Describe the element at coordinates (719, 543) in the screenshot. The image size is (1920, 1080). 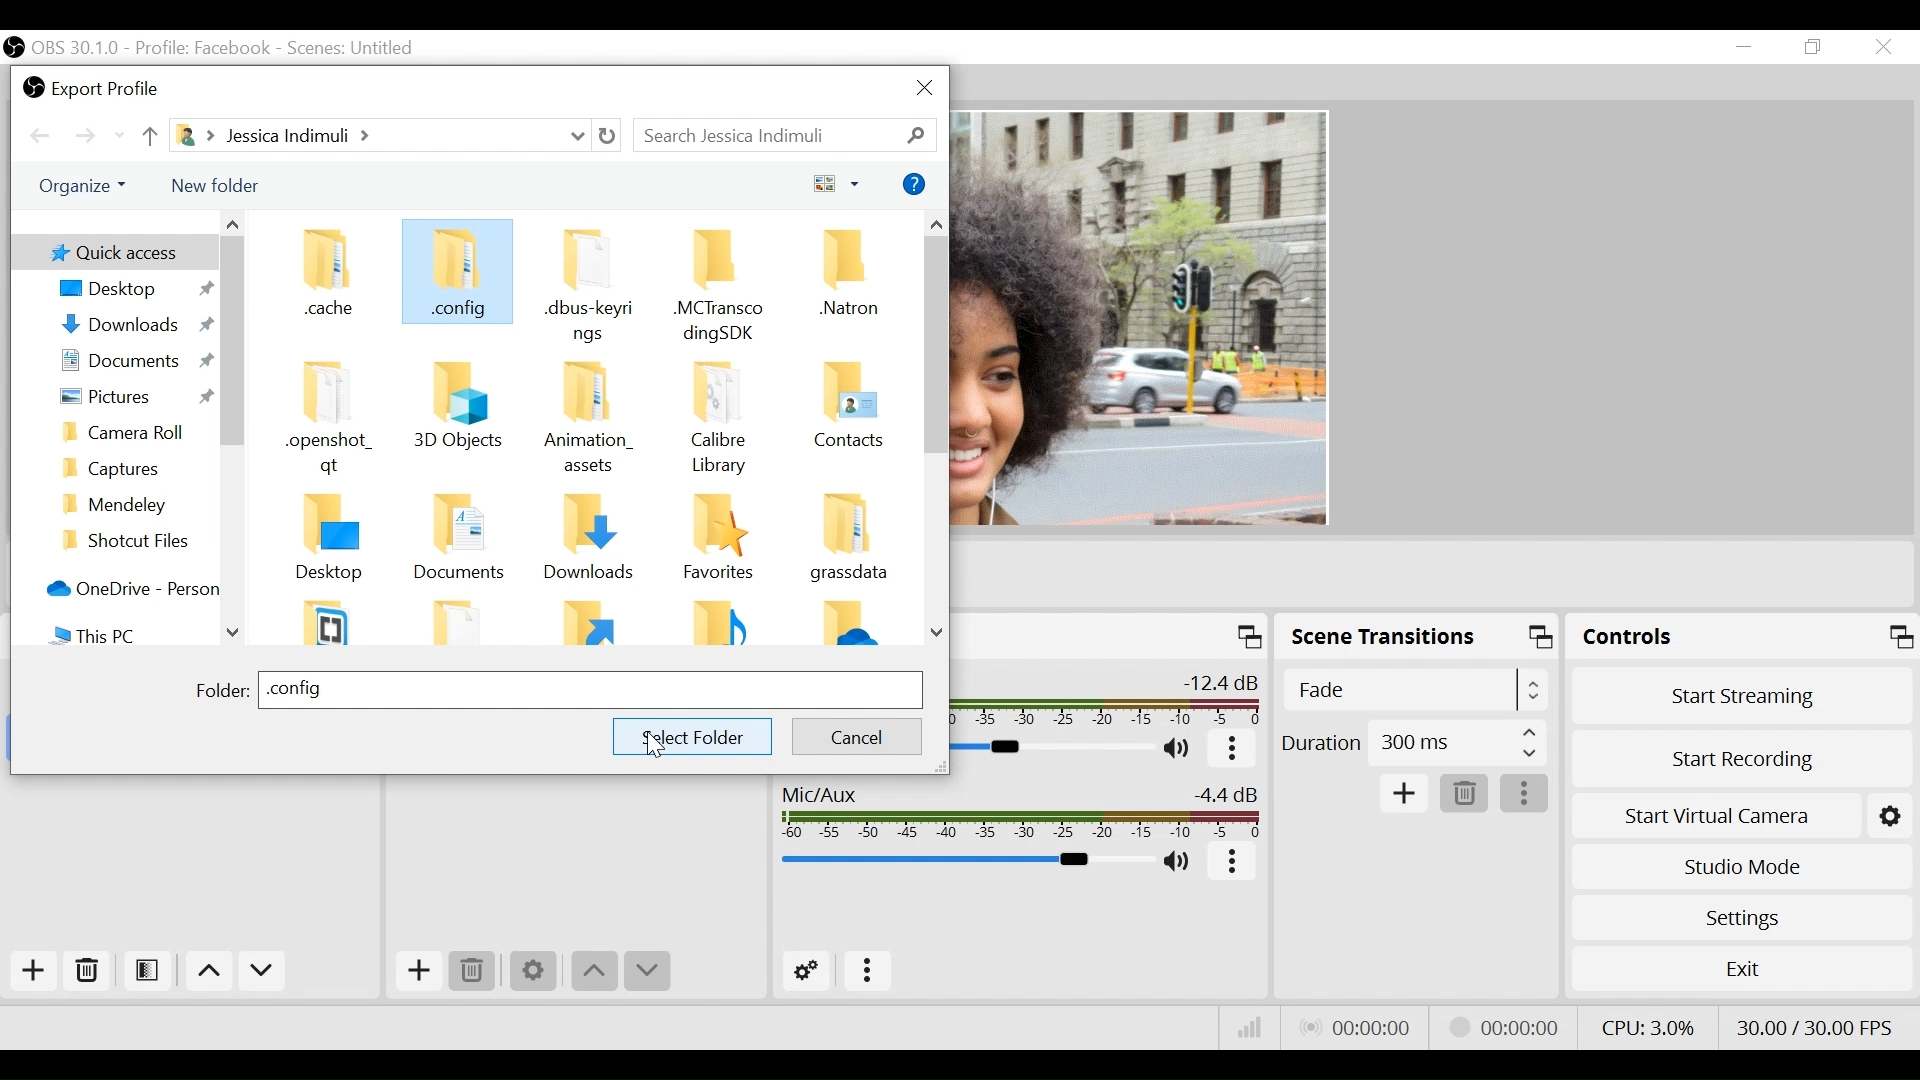
I see `Folder` at that location.